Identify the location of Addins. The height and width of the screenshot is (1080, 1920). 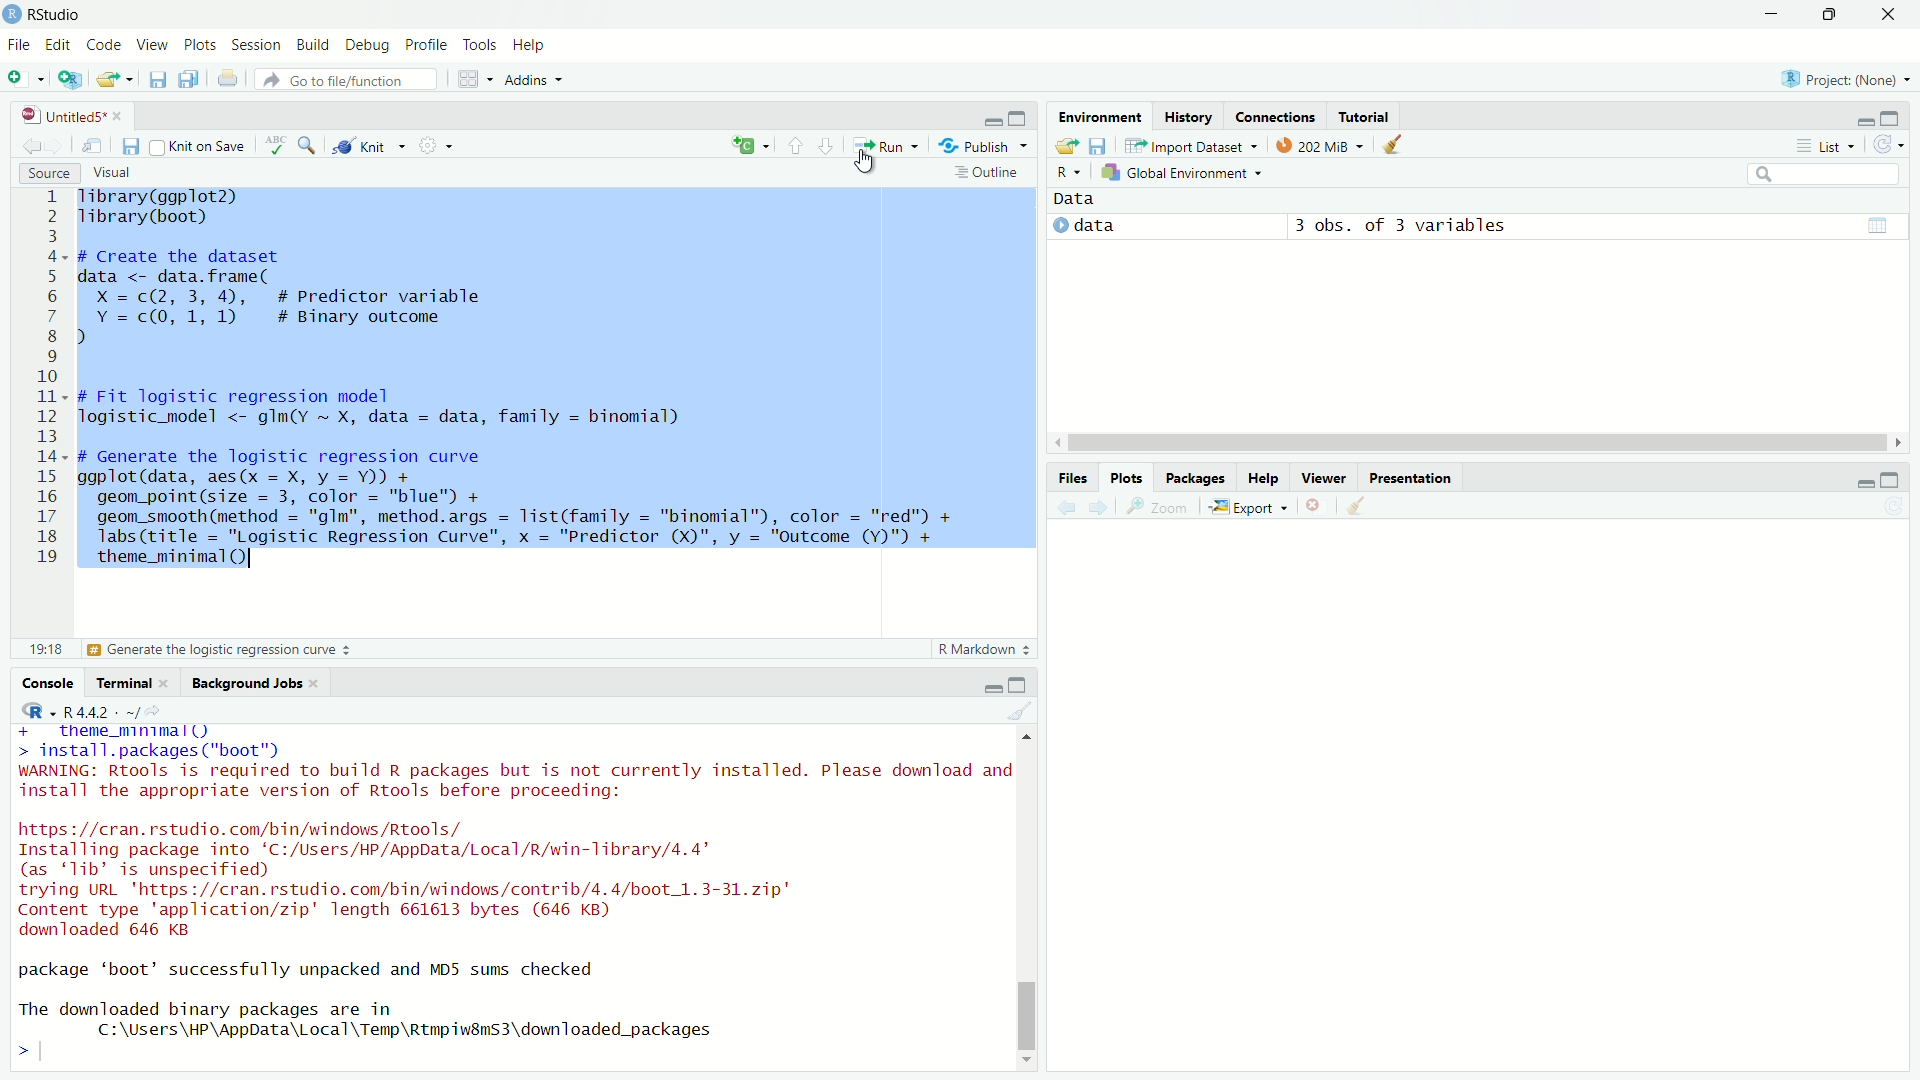
(535, 79).